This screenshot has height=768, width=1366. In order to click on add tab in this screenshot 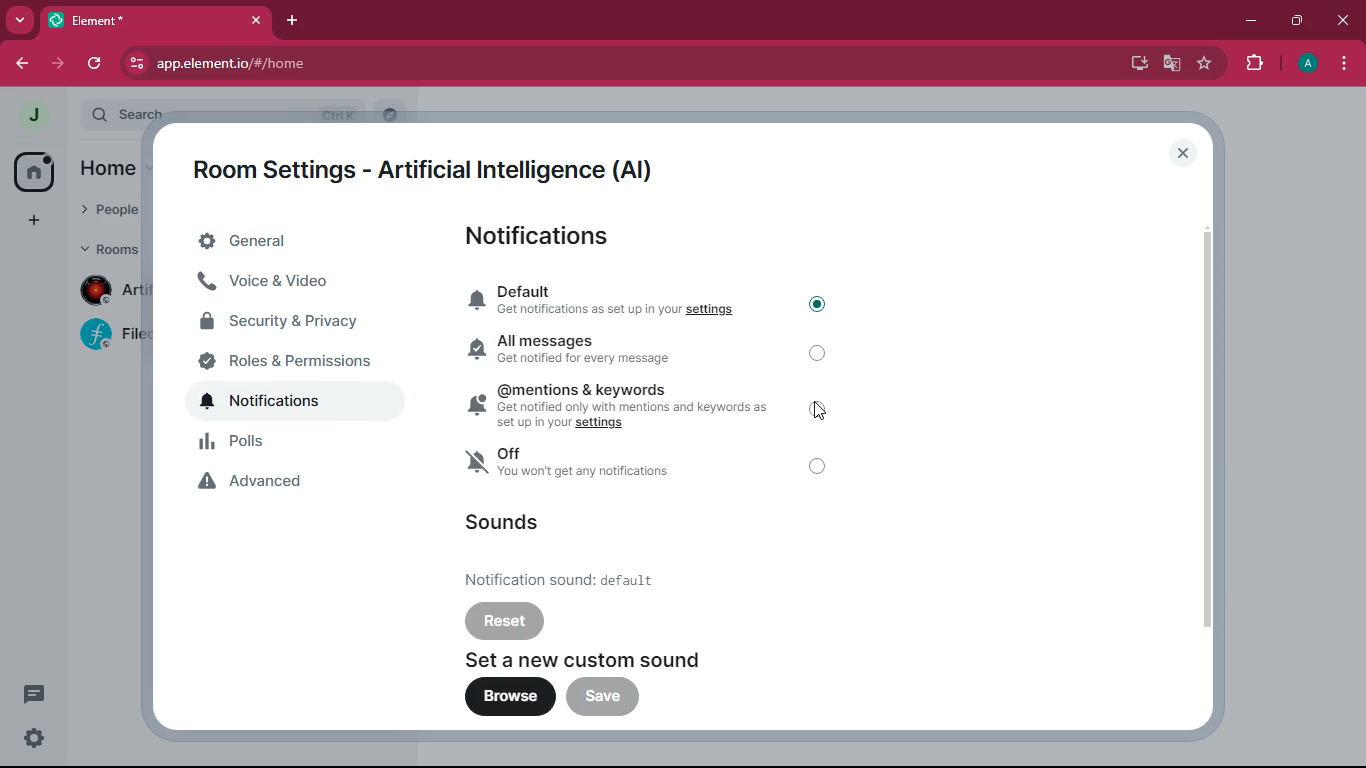, I will do `click(296, 22)`.